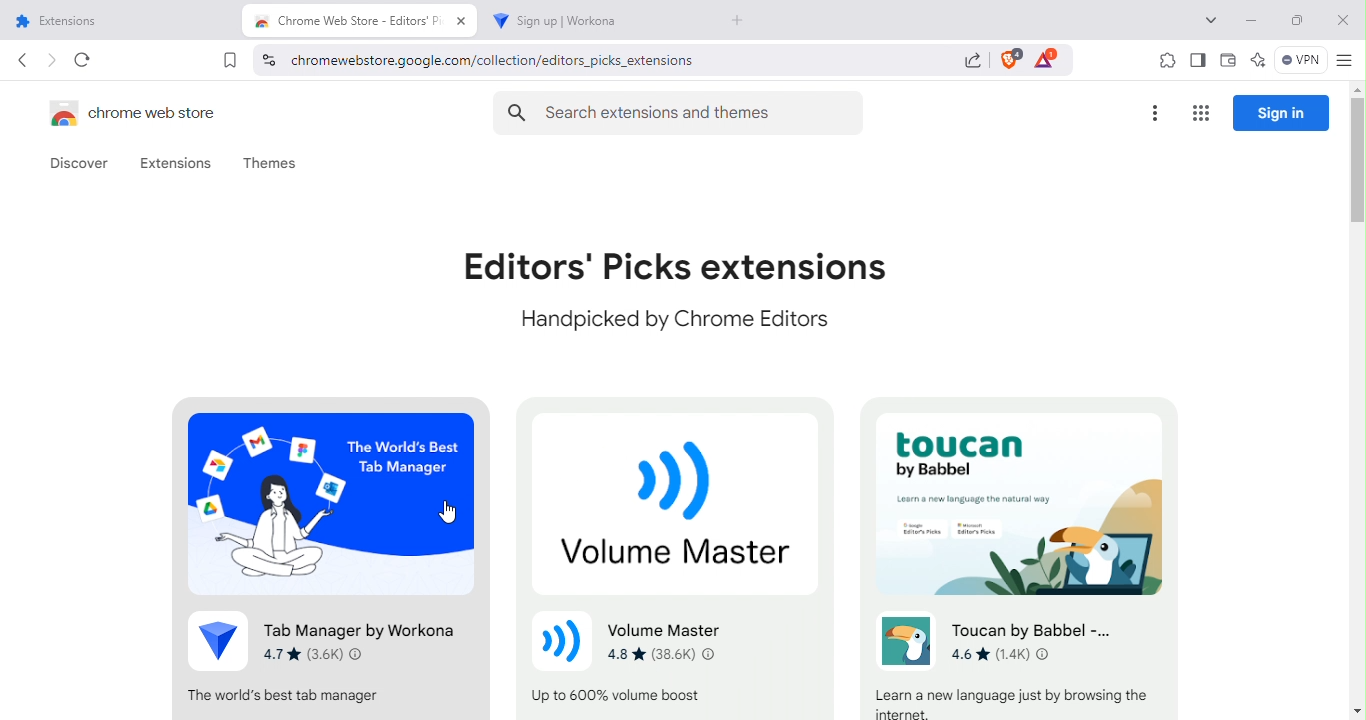 This screenshot has width=1366, height=720. Describe the element at coordinates (22, 60) in the screenshot. I see `Click to go back` at that location.